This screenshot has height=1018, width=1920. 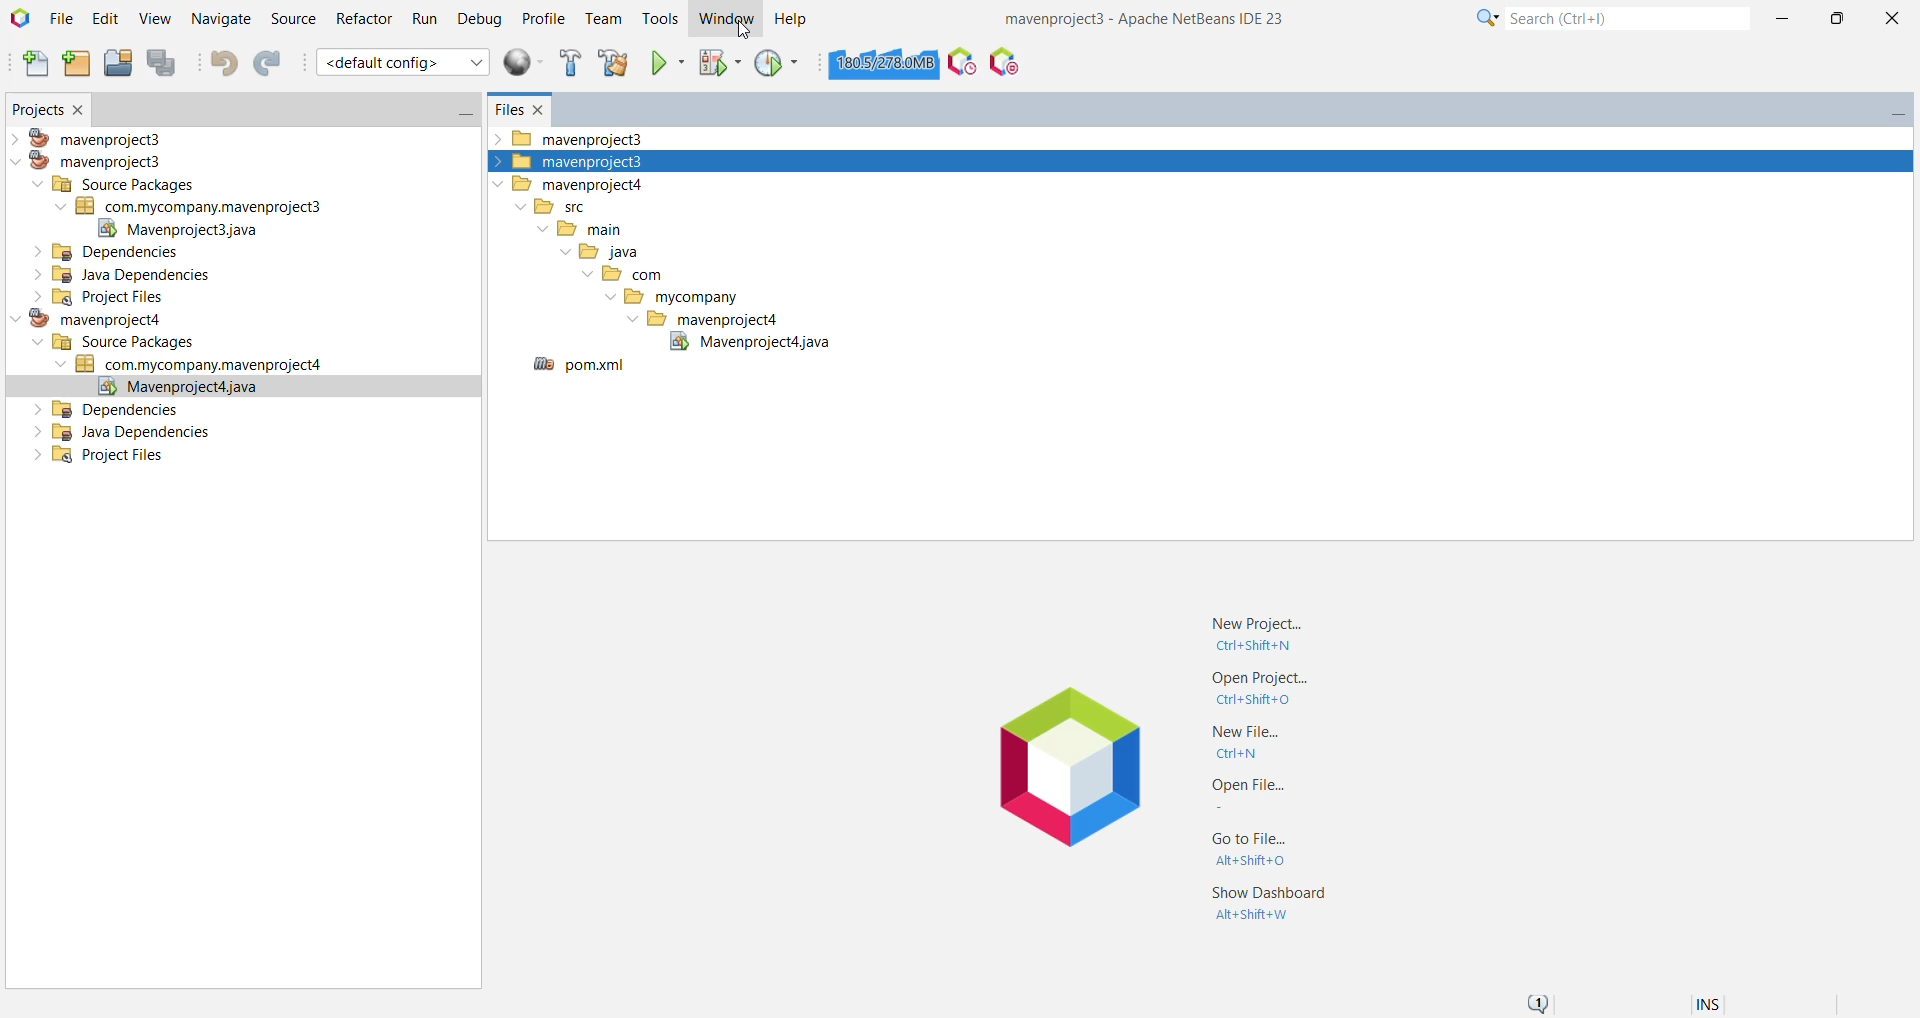 I want to click on Project Files, so click(x=91, y=460).